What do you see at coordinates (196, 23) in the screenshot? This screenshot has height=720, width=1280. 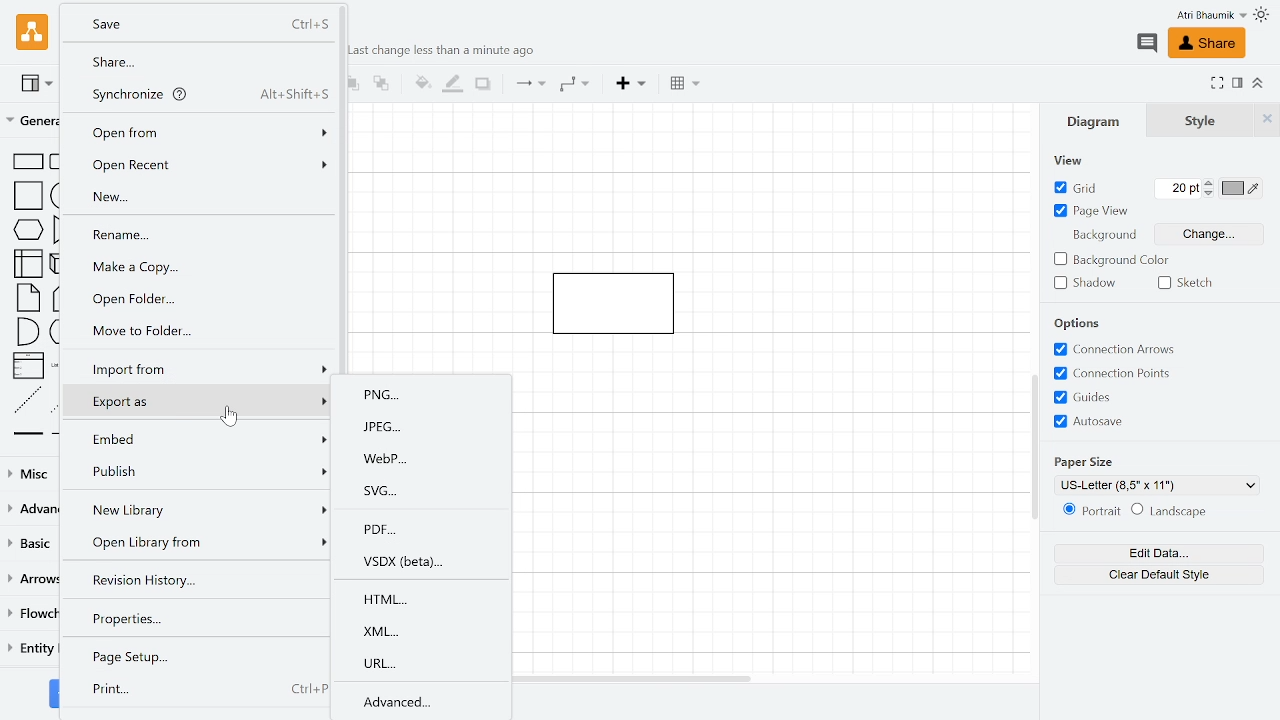 I see `Save` at bounding box center [196, 23].